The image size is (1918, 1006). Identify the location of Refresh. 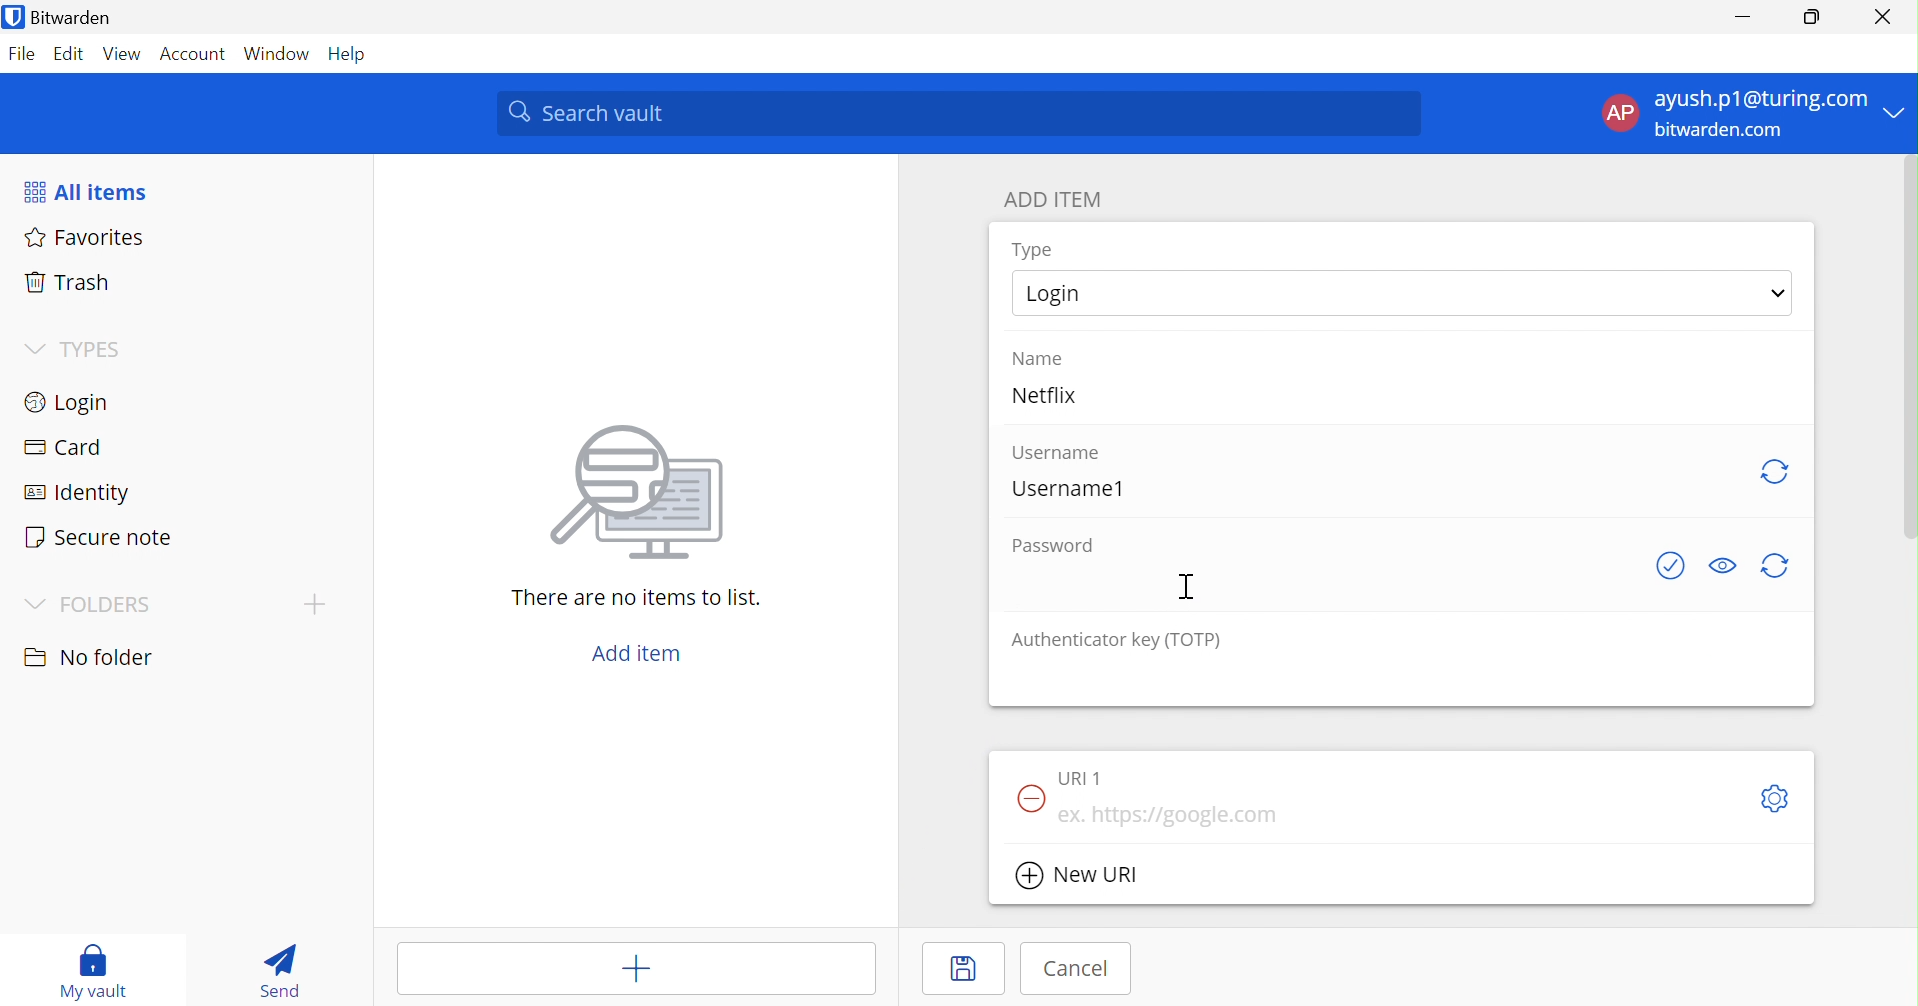
(1778, 474).